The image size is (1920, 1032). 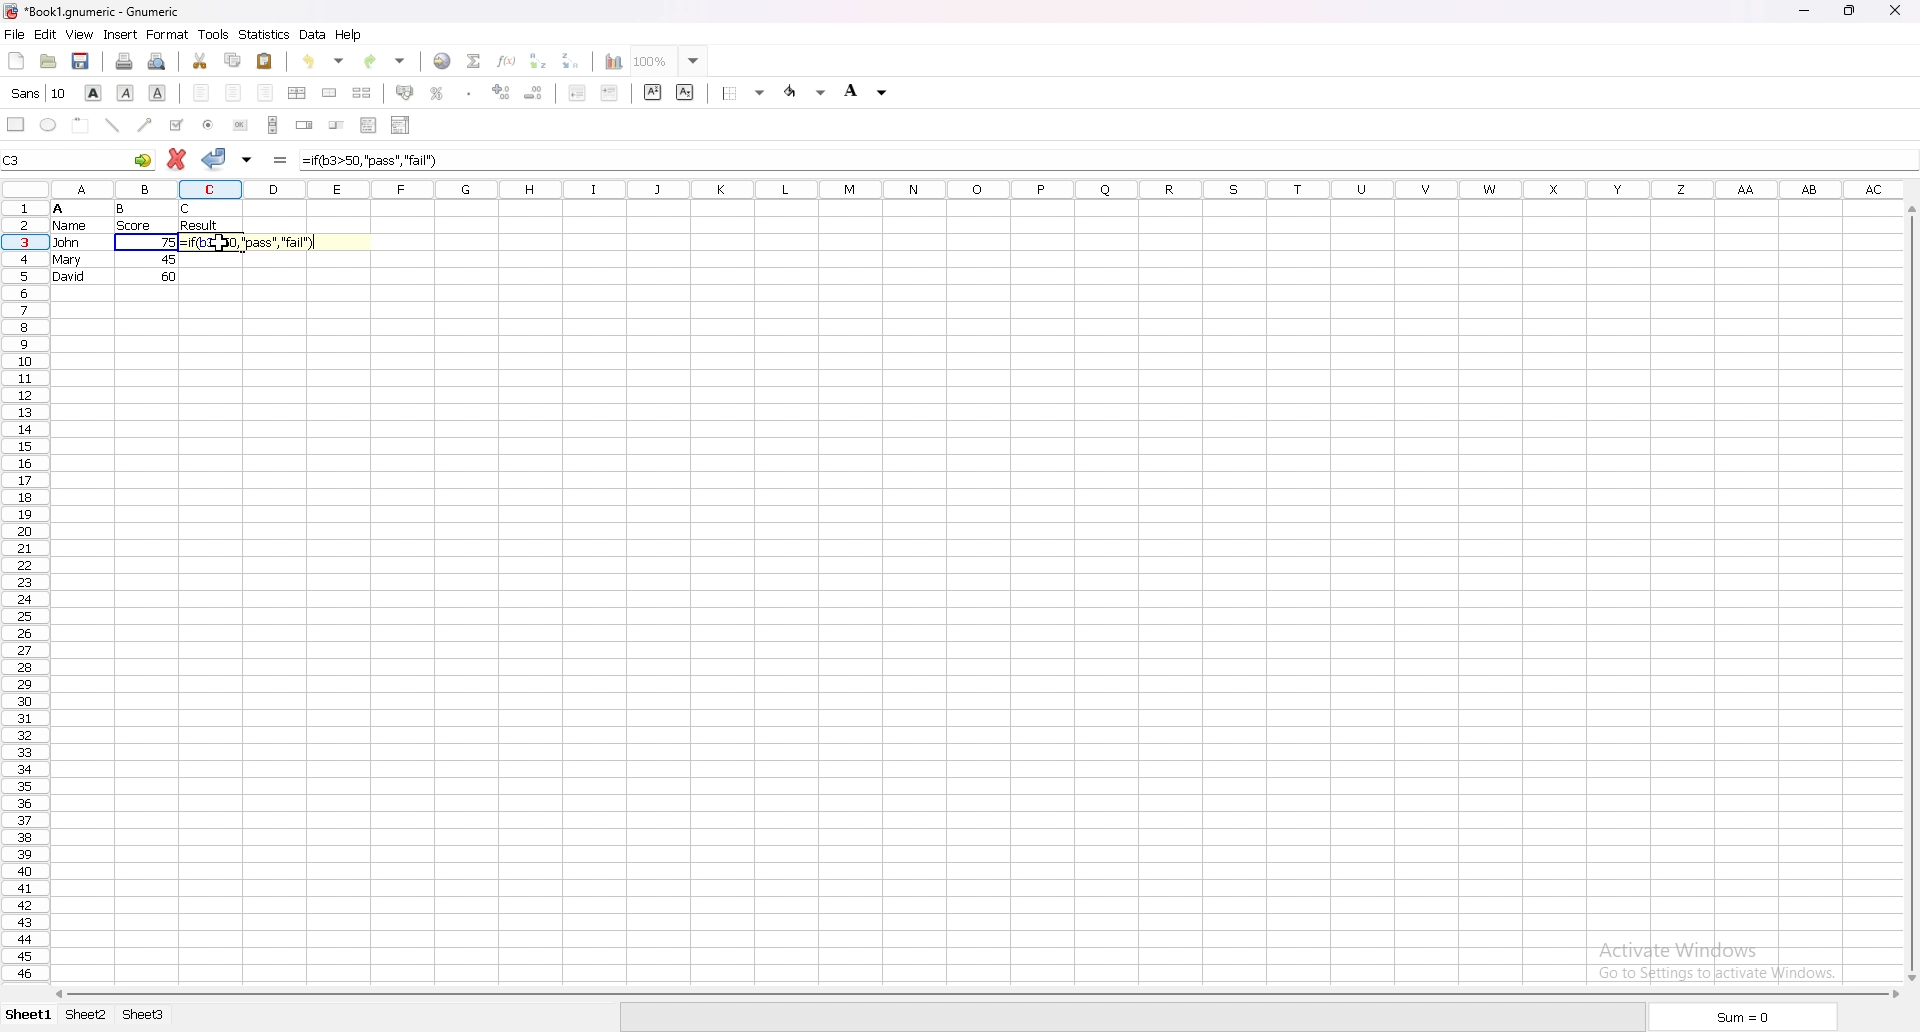 What do you see at coordinates (504, 92) in the screenshot?
I see `increase decimals` at bounding box center [504, 92].